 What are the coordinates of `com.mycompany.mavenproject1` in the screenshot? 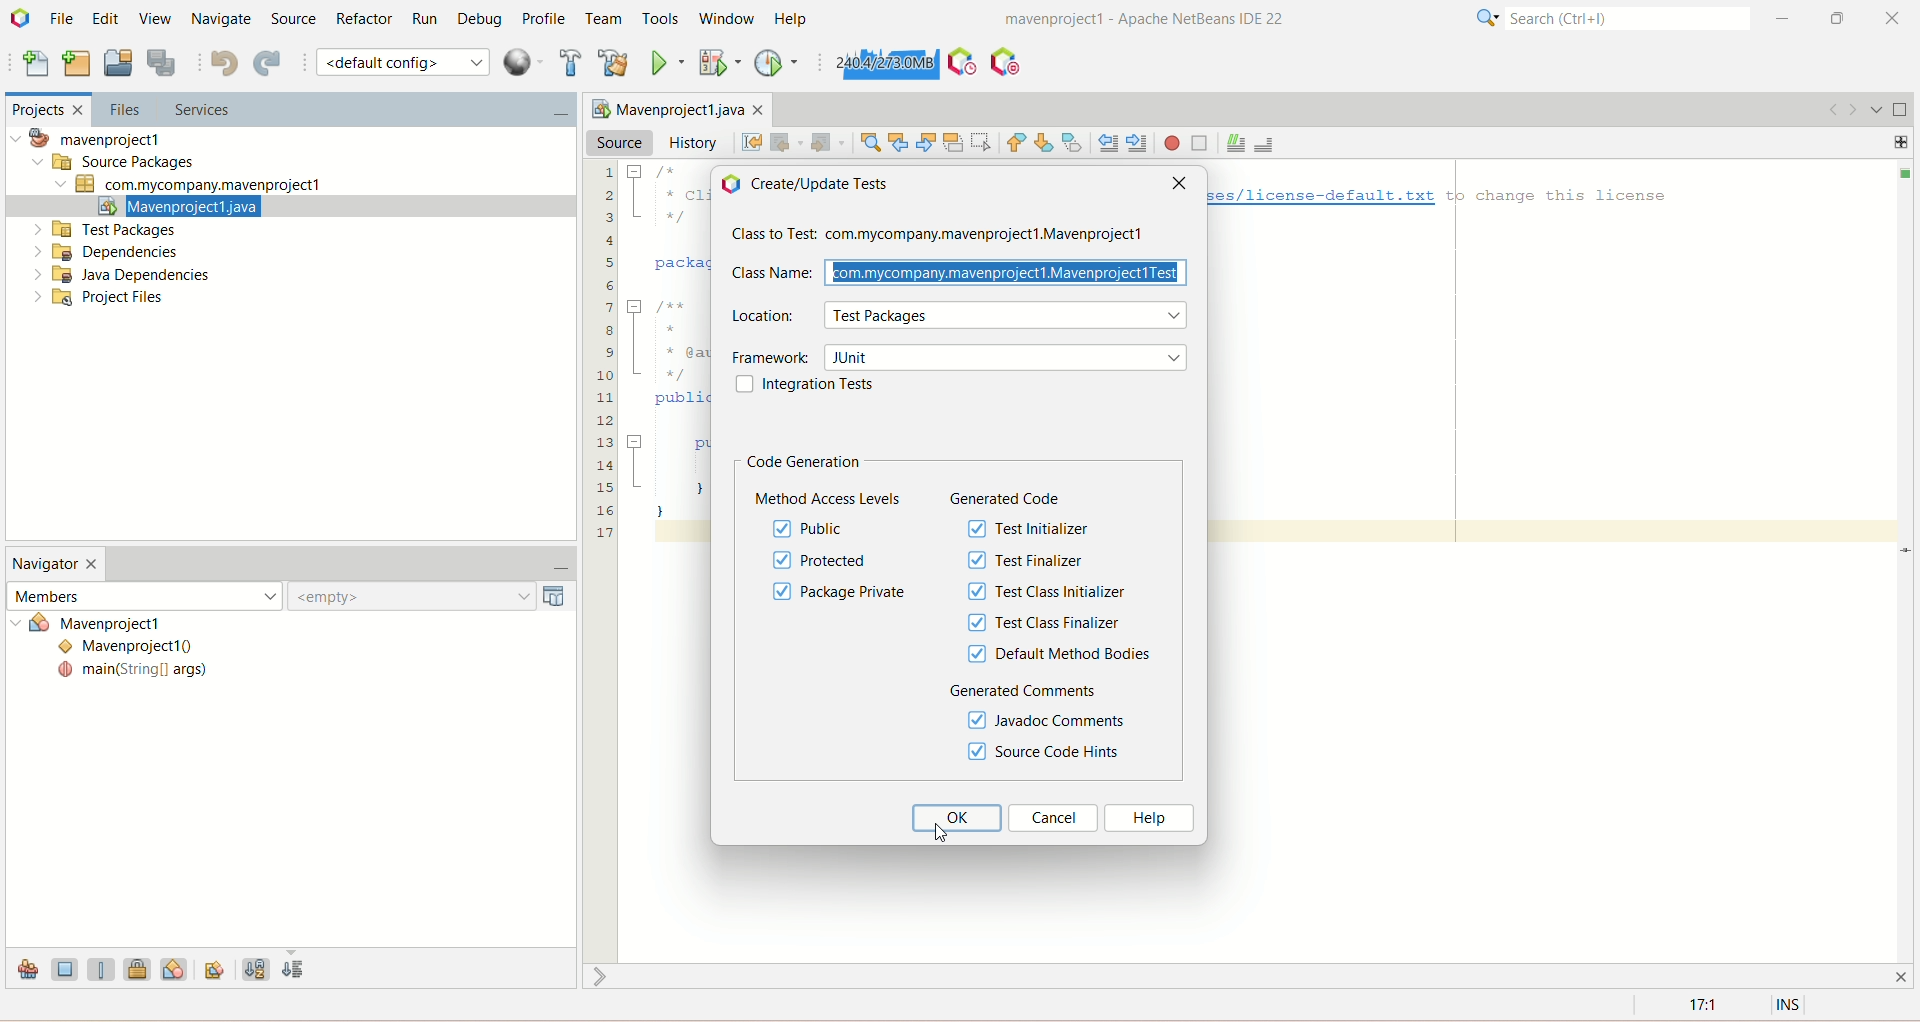 It's located at (191, 185).